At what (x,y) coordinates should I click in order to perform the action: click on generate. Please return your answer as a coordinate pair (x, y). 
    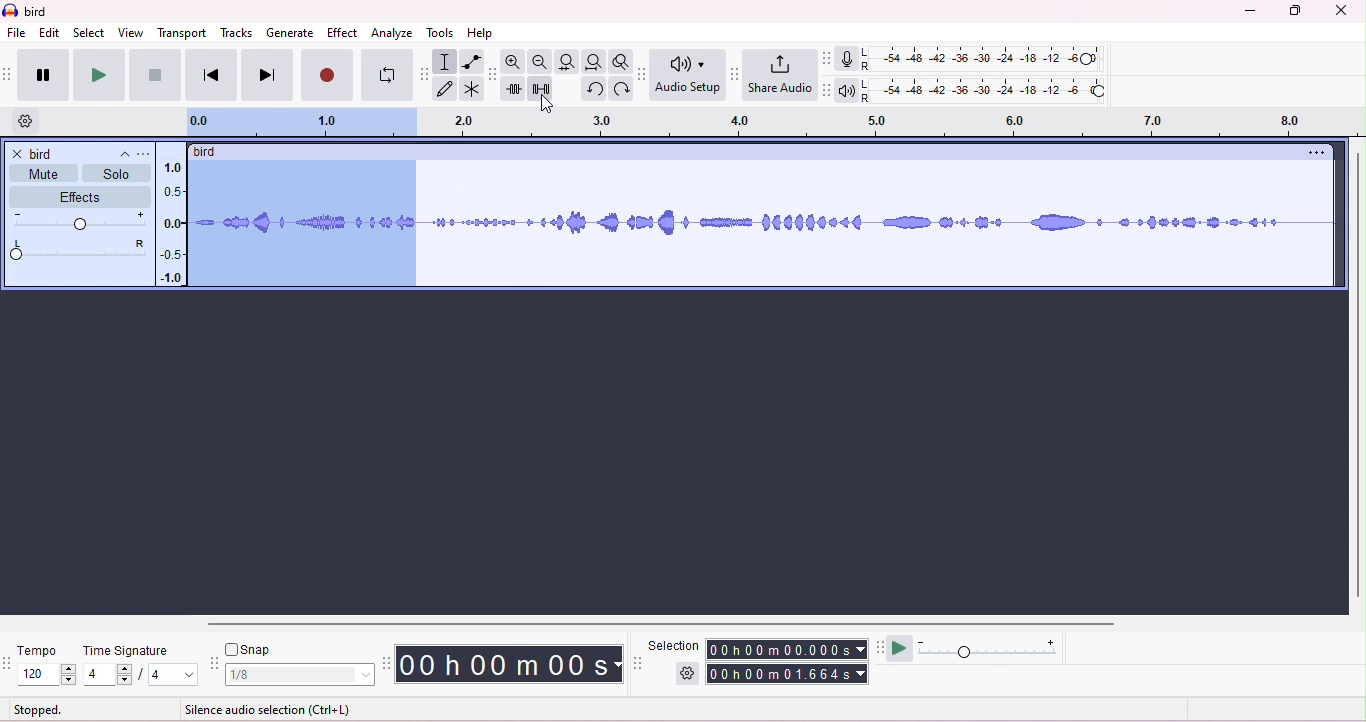
    Looking at the image, I should click on (290, 34).